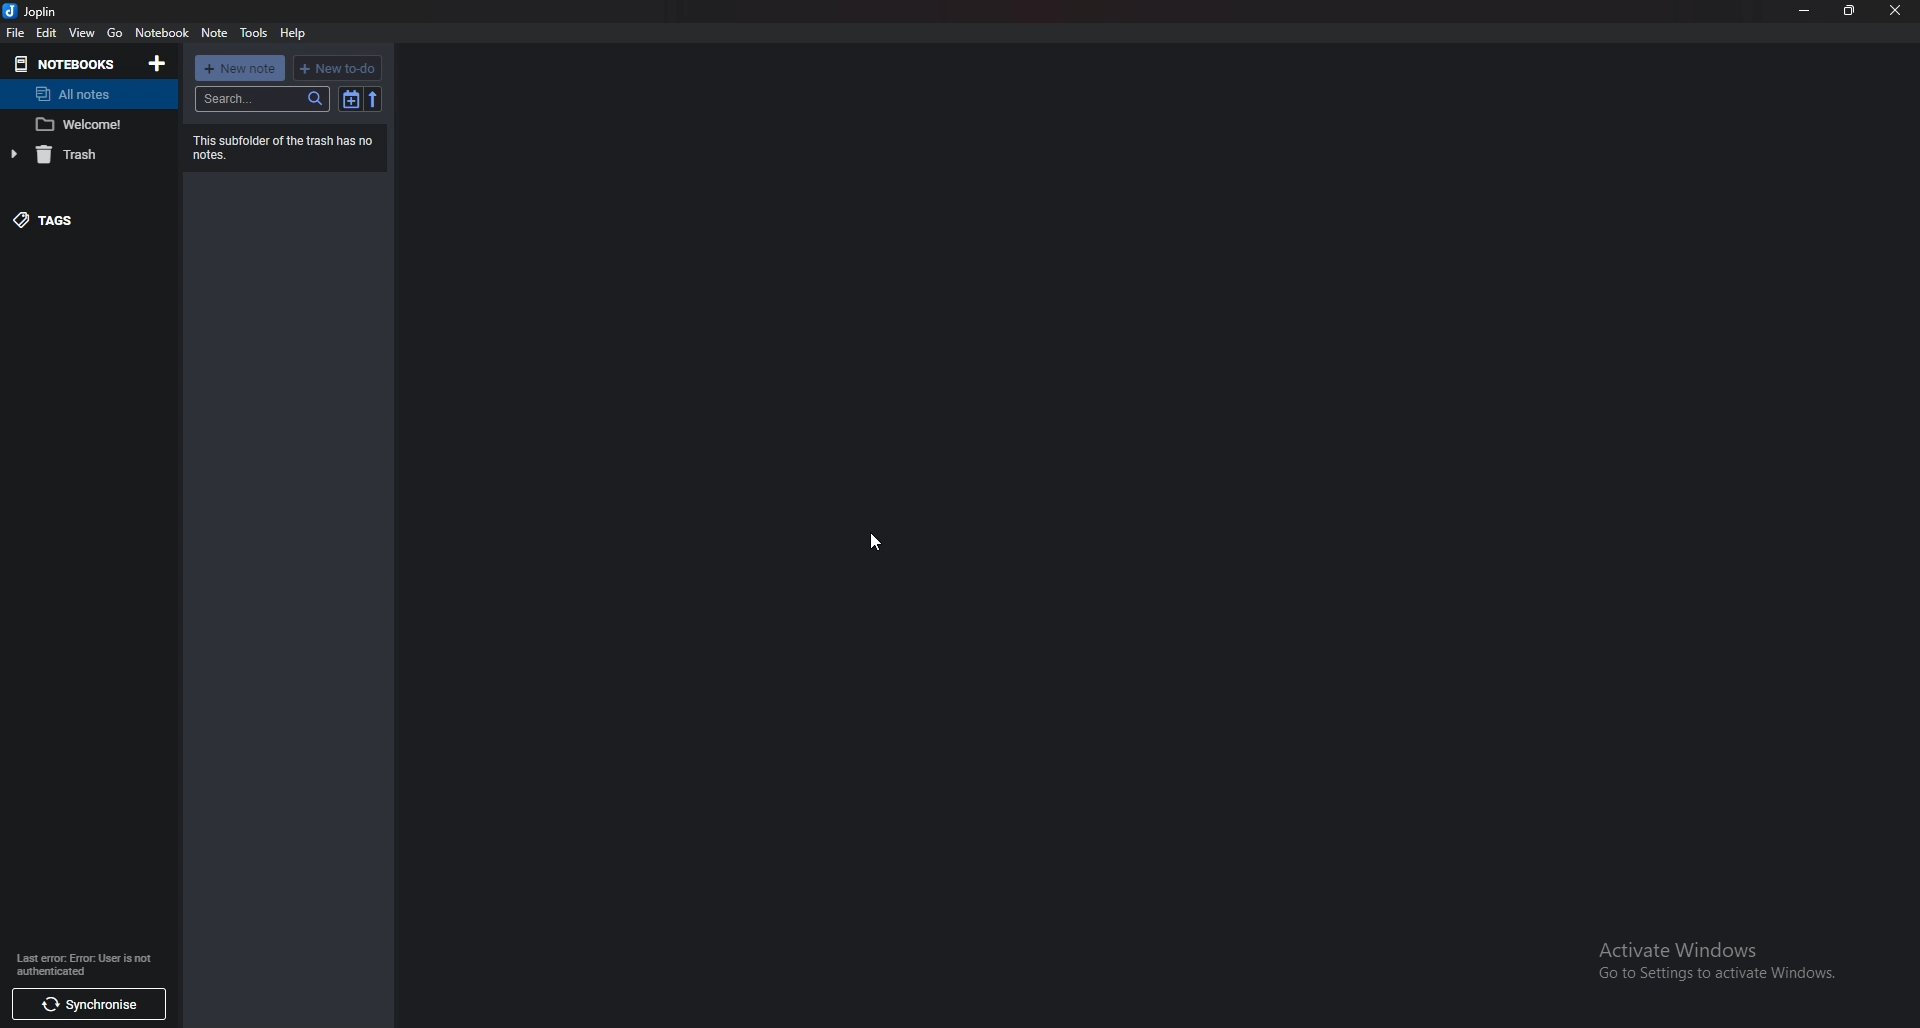 This screenshot has height=1028, width=1920. Describe the element at coordinates (373, 99) in the screenshot. I see `reverse sort order` at that location.